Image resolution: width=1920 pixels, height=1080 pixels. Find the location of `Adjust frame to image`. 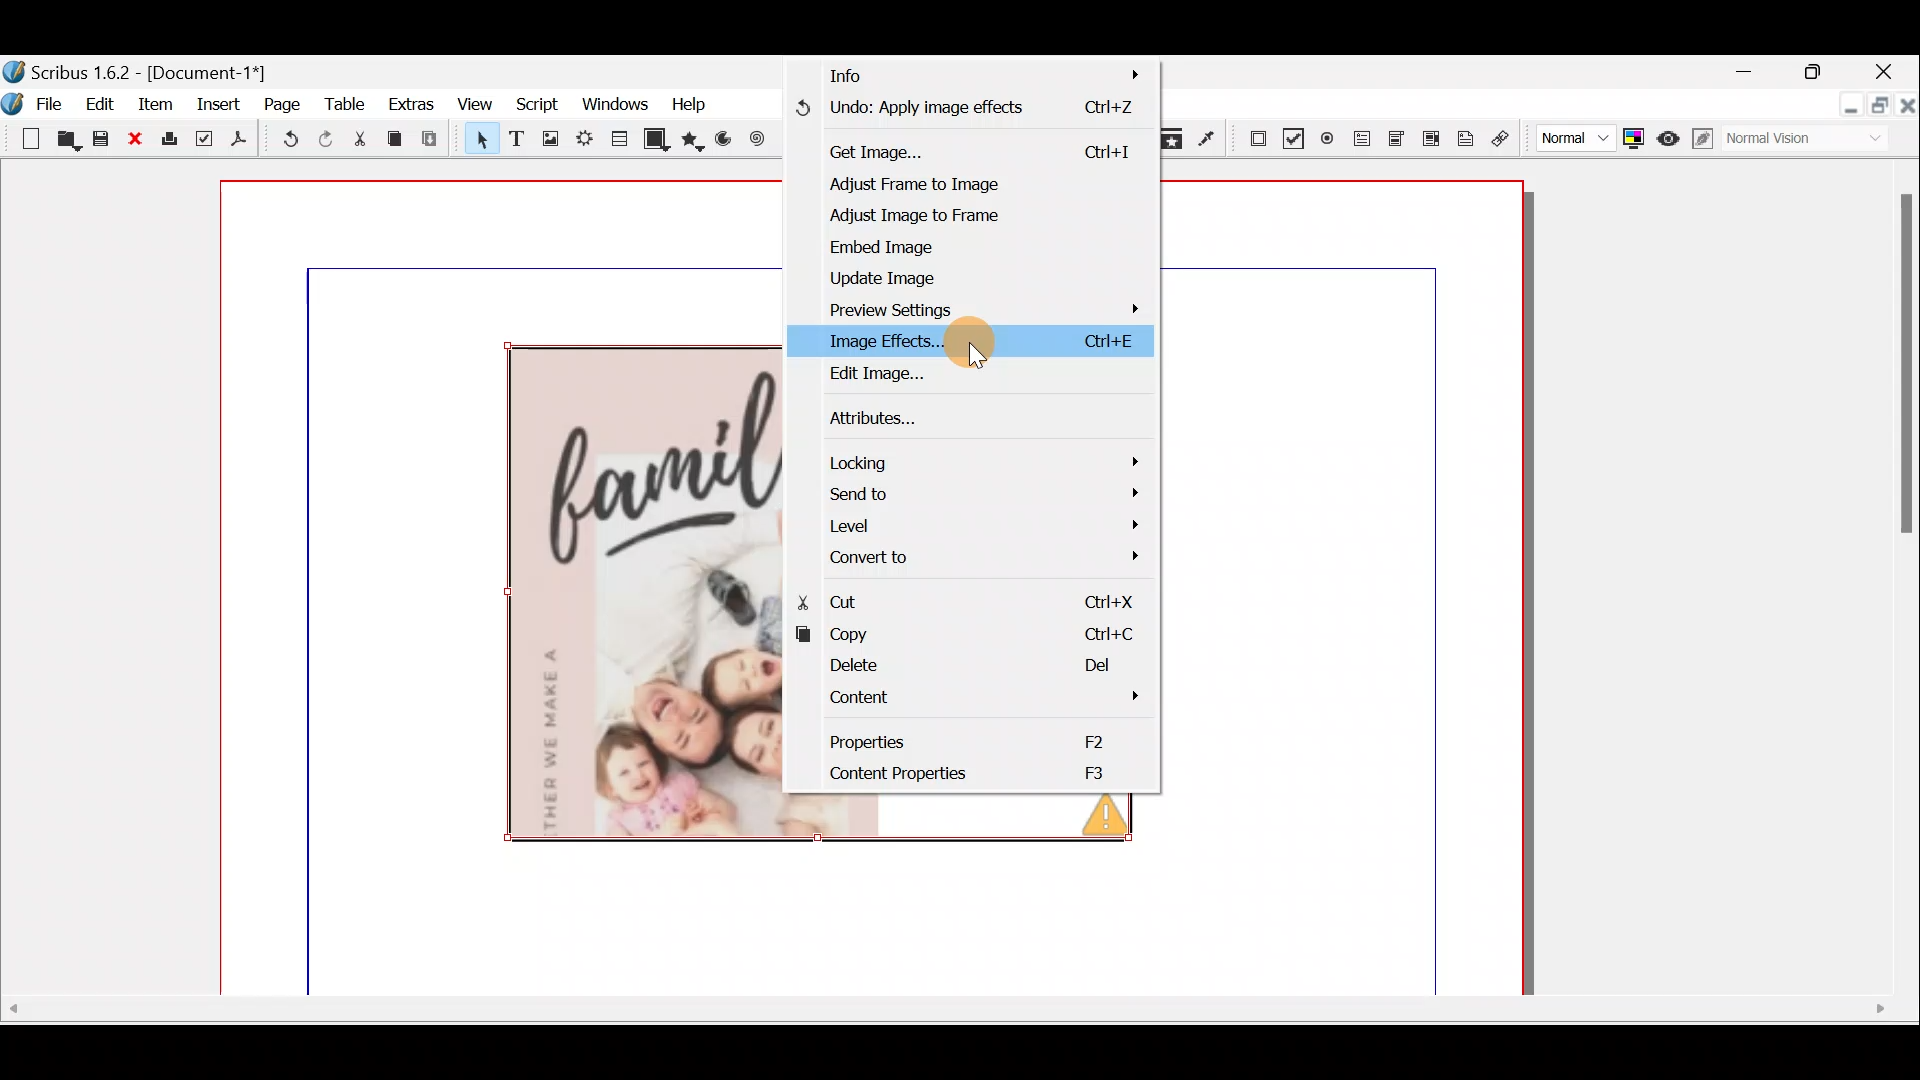

Adjust frame to image is located at coordinates (951, 181).